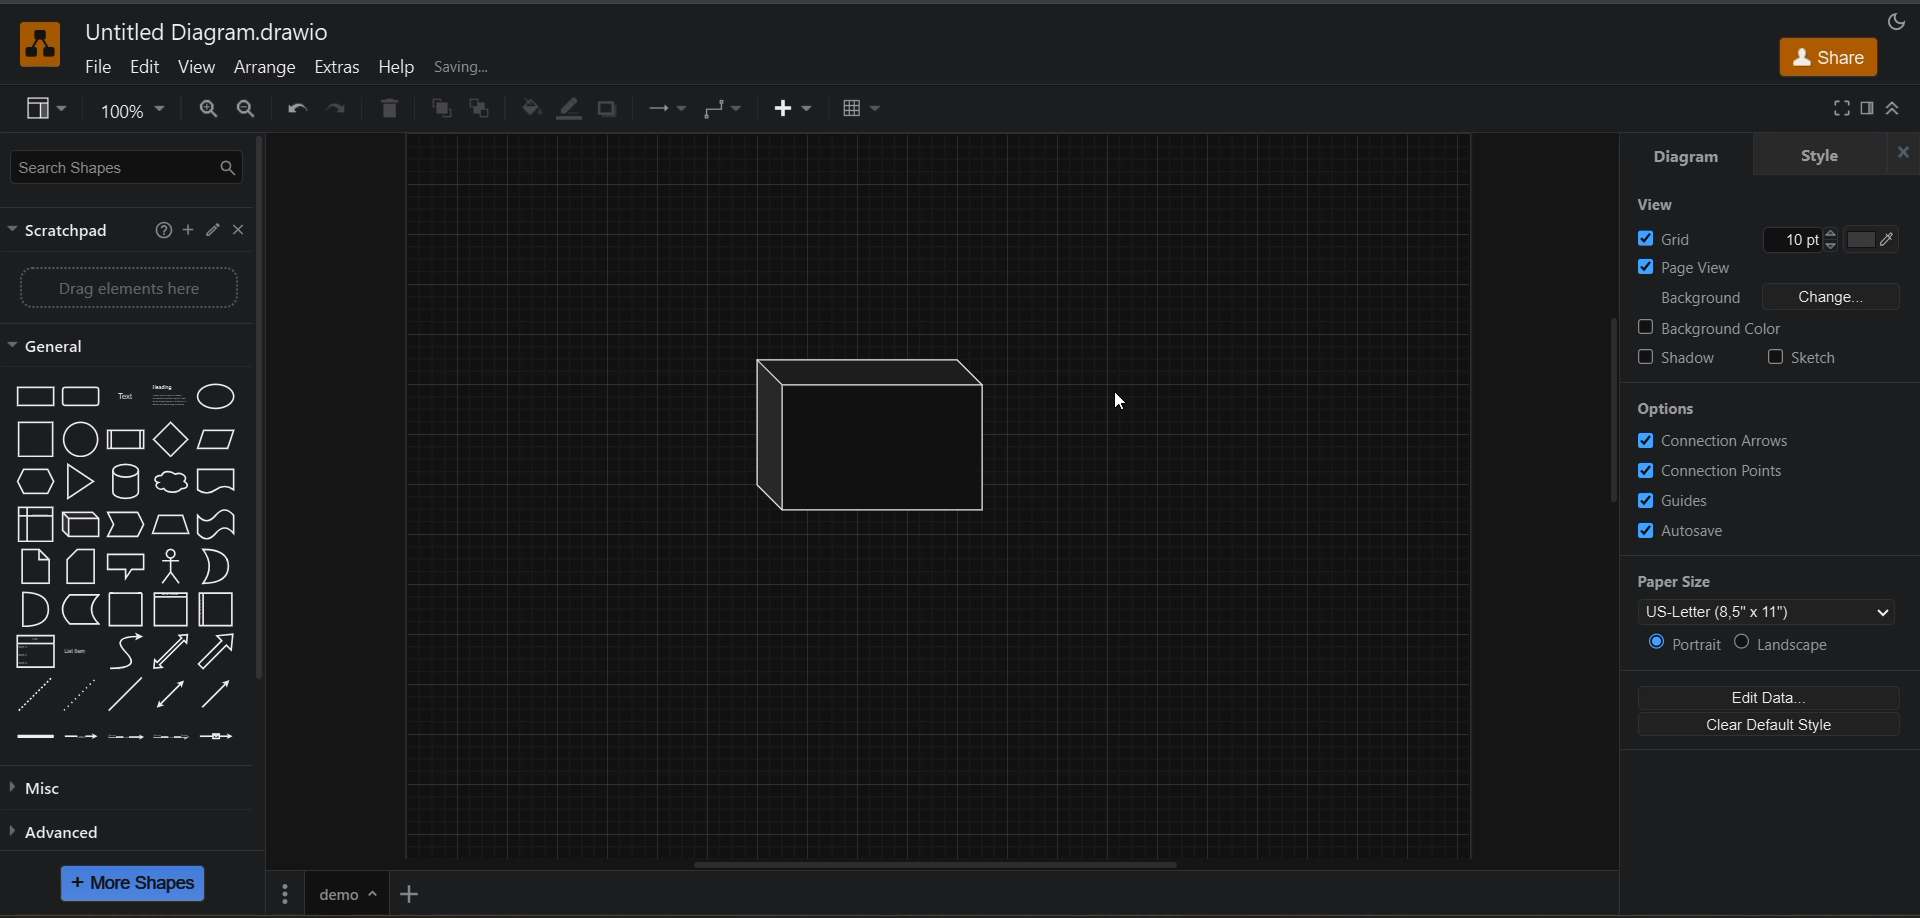 The height and width of the screenshot is (918, 1920). What do you see at coordinates (96, 71) in the screenshot?
I see `file` at bounding box center [96, 71].